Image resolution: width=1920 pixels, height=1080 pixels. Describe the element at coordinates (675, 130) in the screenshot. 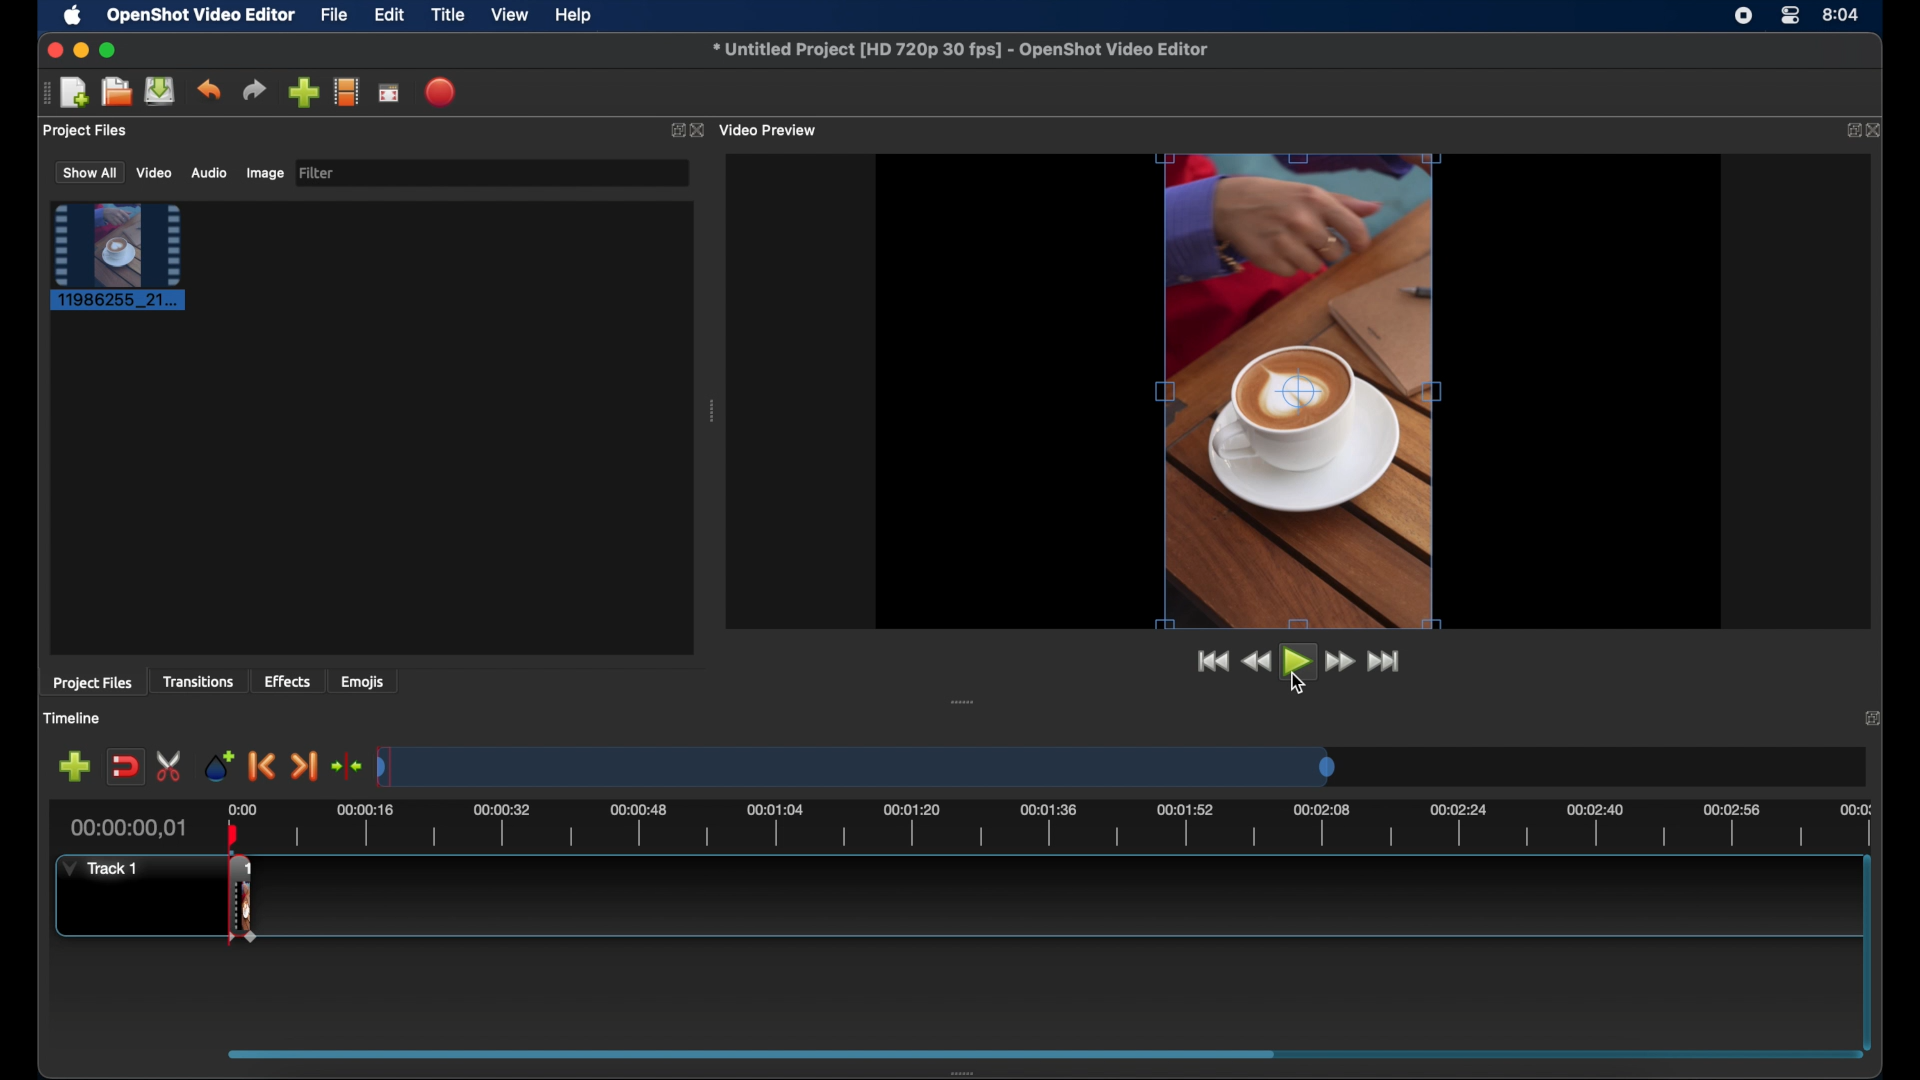

I see `expand` at that location.